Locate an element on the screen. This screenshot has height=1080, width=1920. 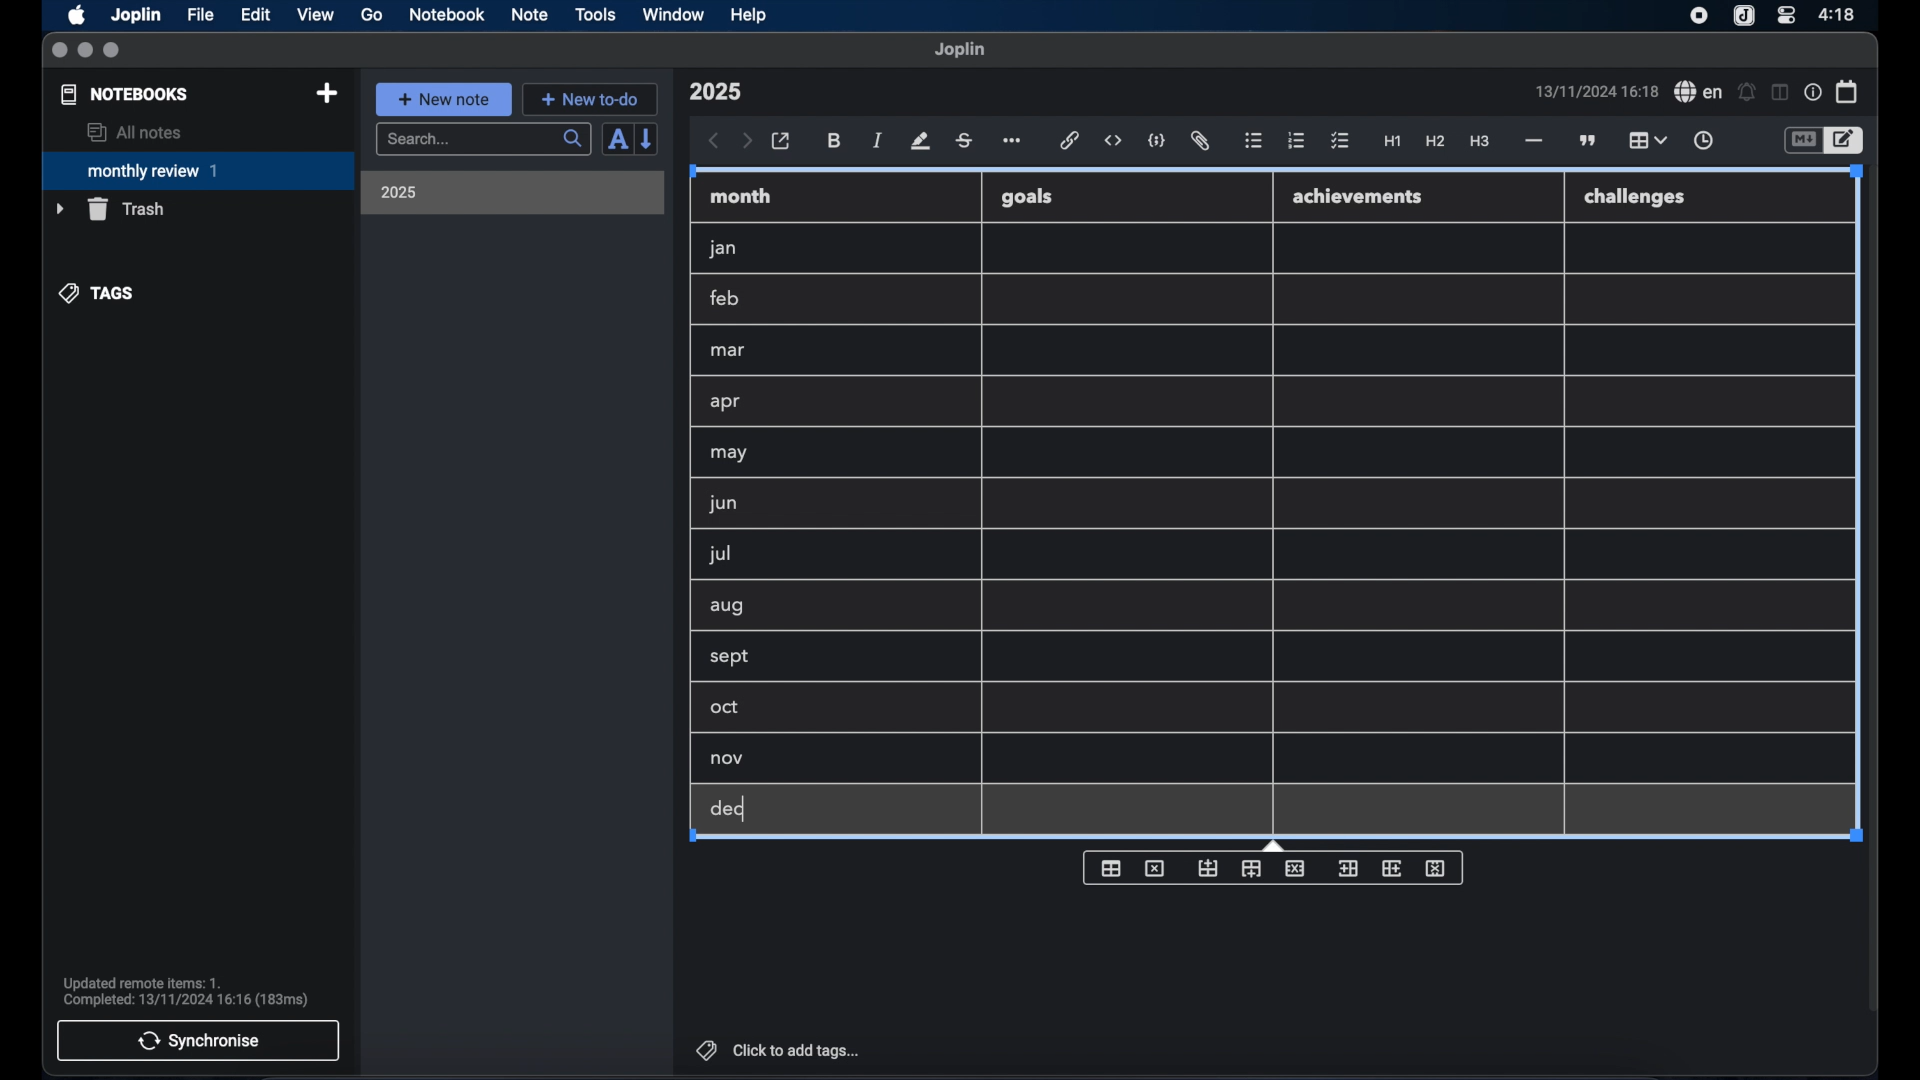
toggle editor is located at coordinates (1802, 141).